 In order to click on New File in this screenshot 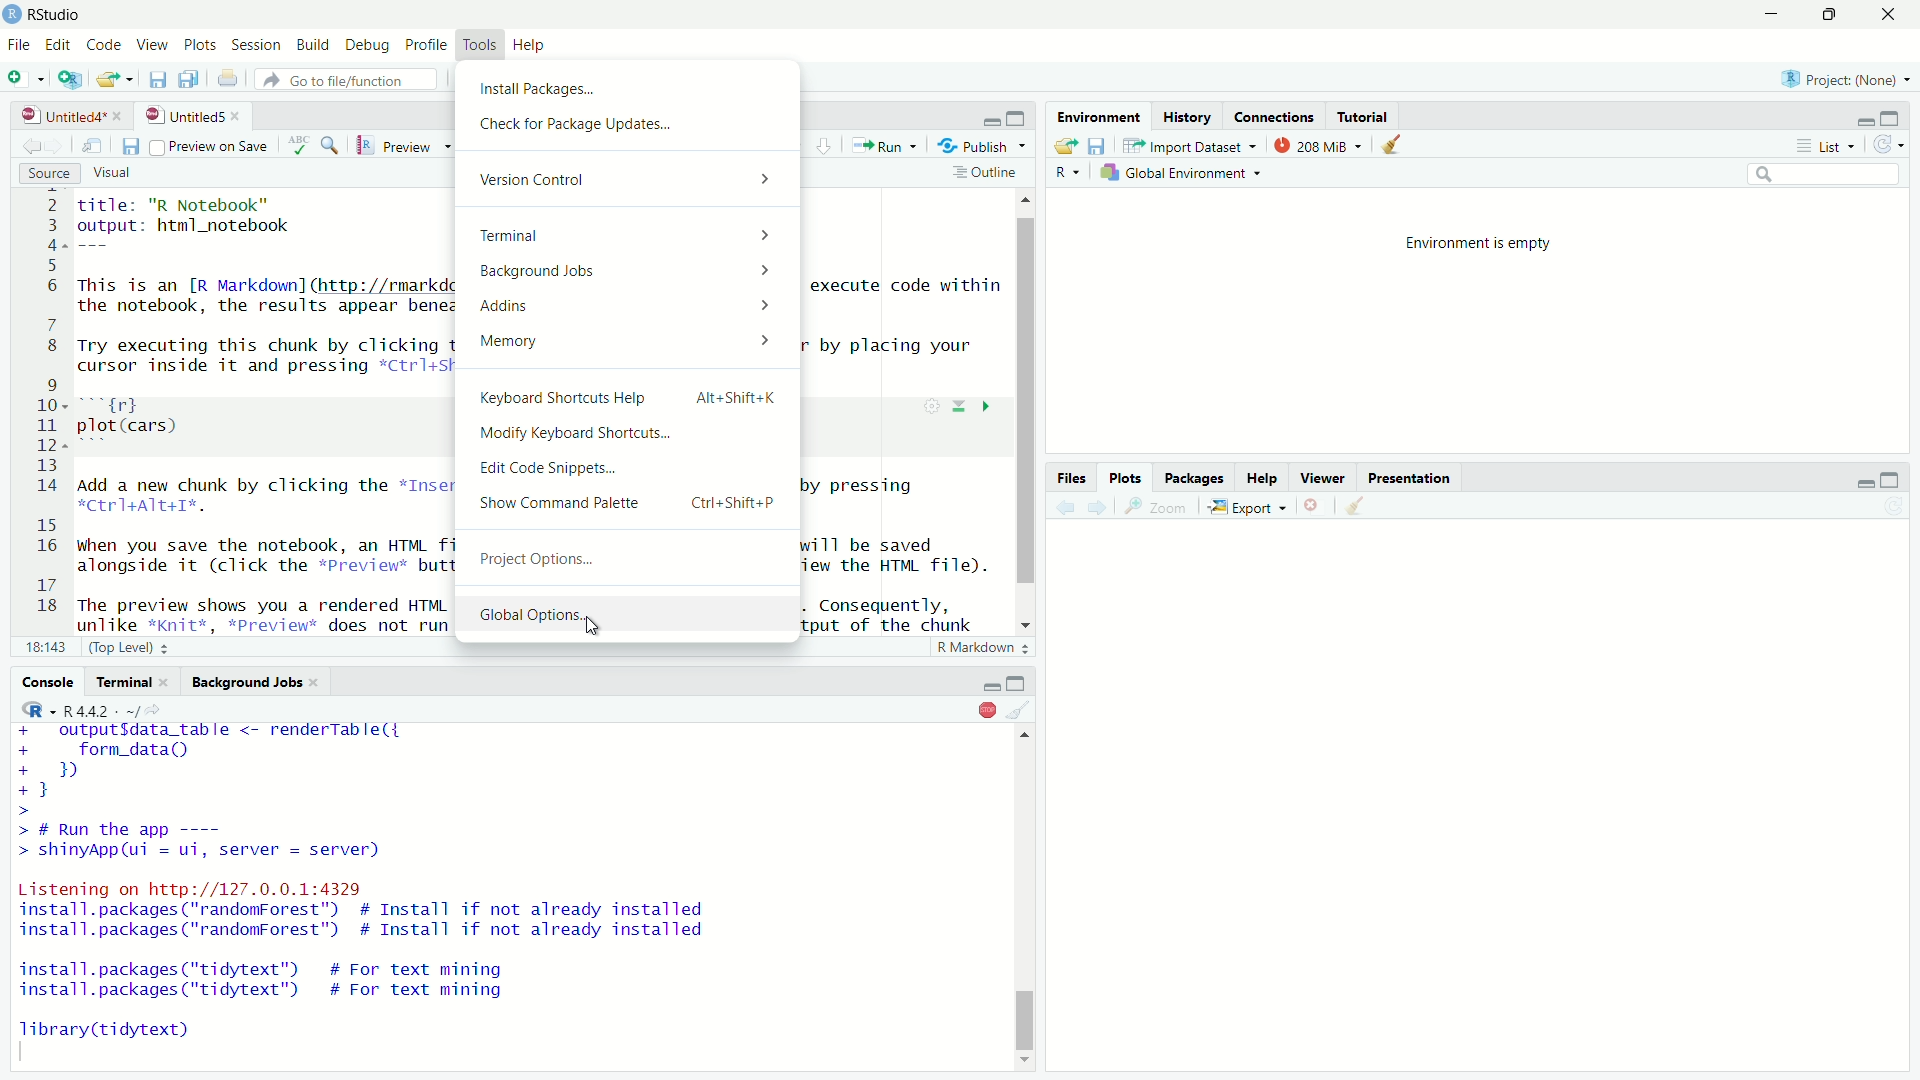, I will do `click(27, 77)`.